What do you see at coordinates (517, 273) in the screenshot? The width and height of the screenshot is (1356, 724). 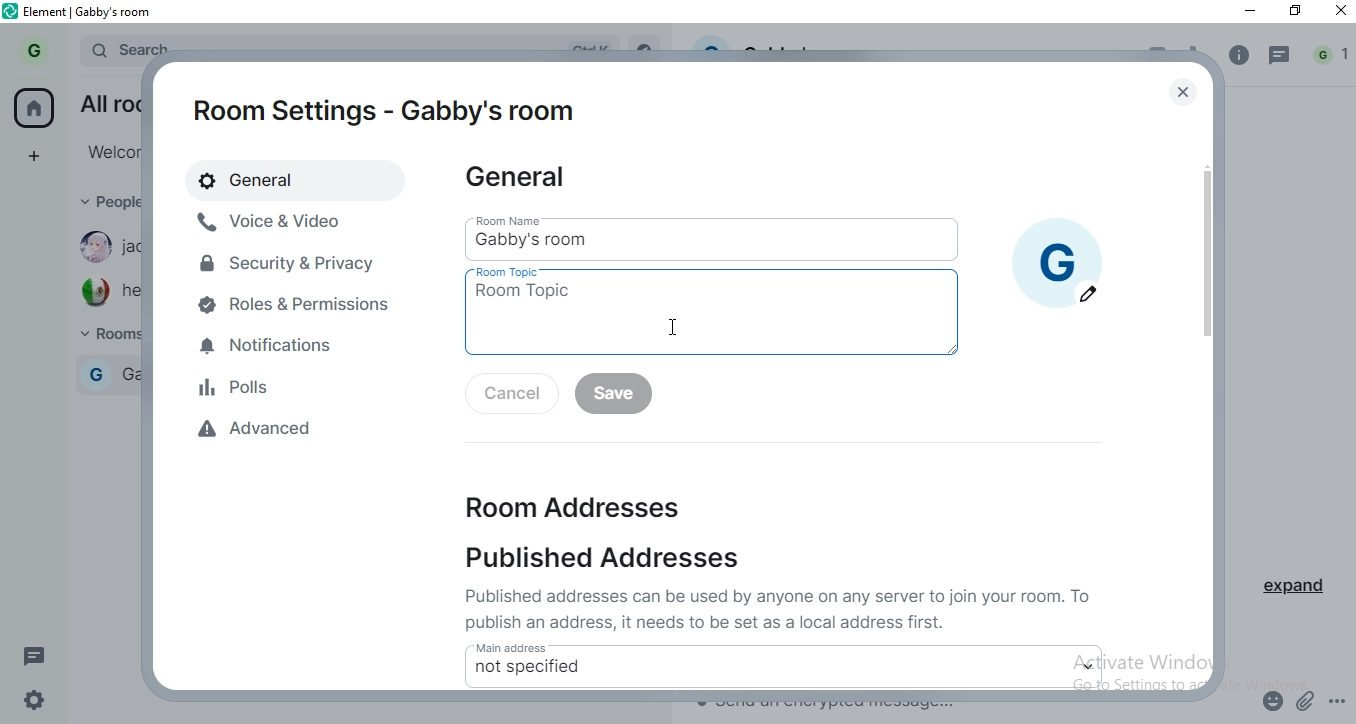 I see `room topic` at bounding box center [517, 273].